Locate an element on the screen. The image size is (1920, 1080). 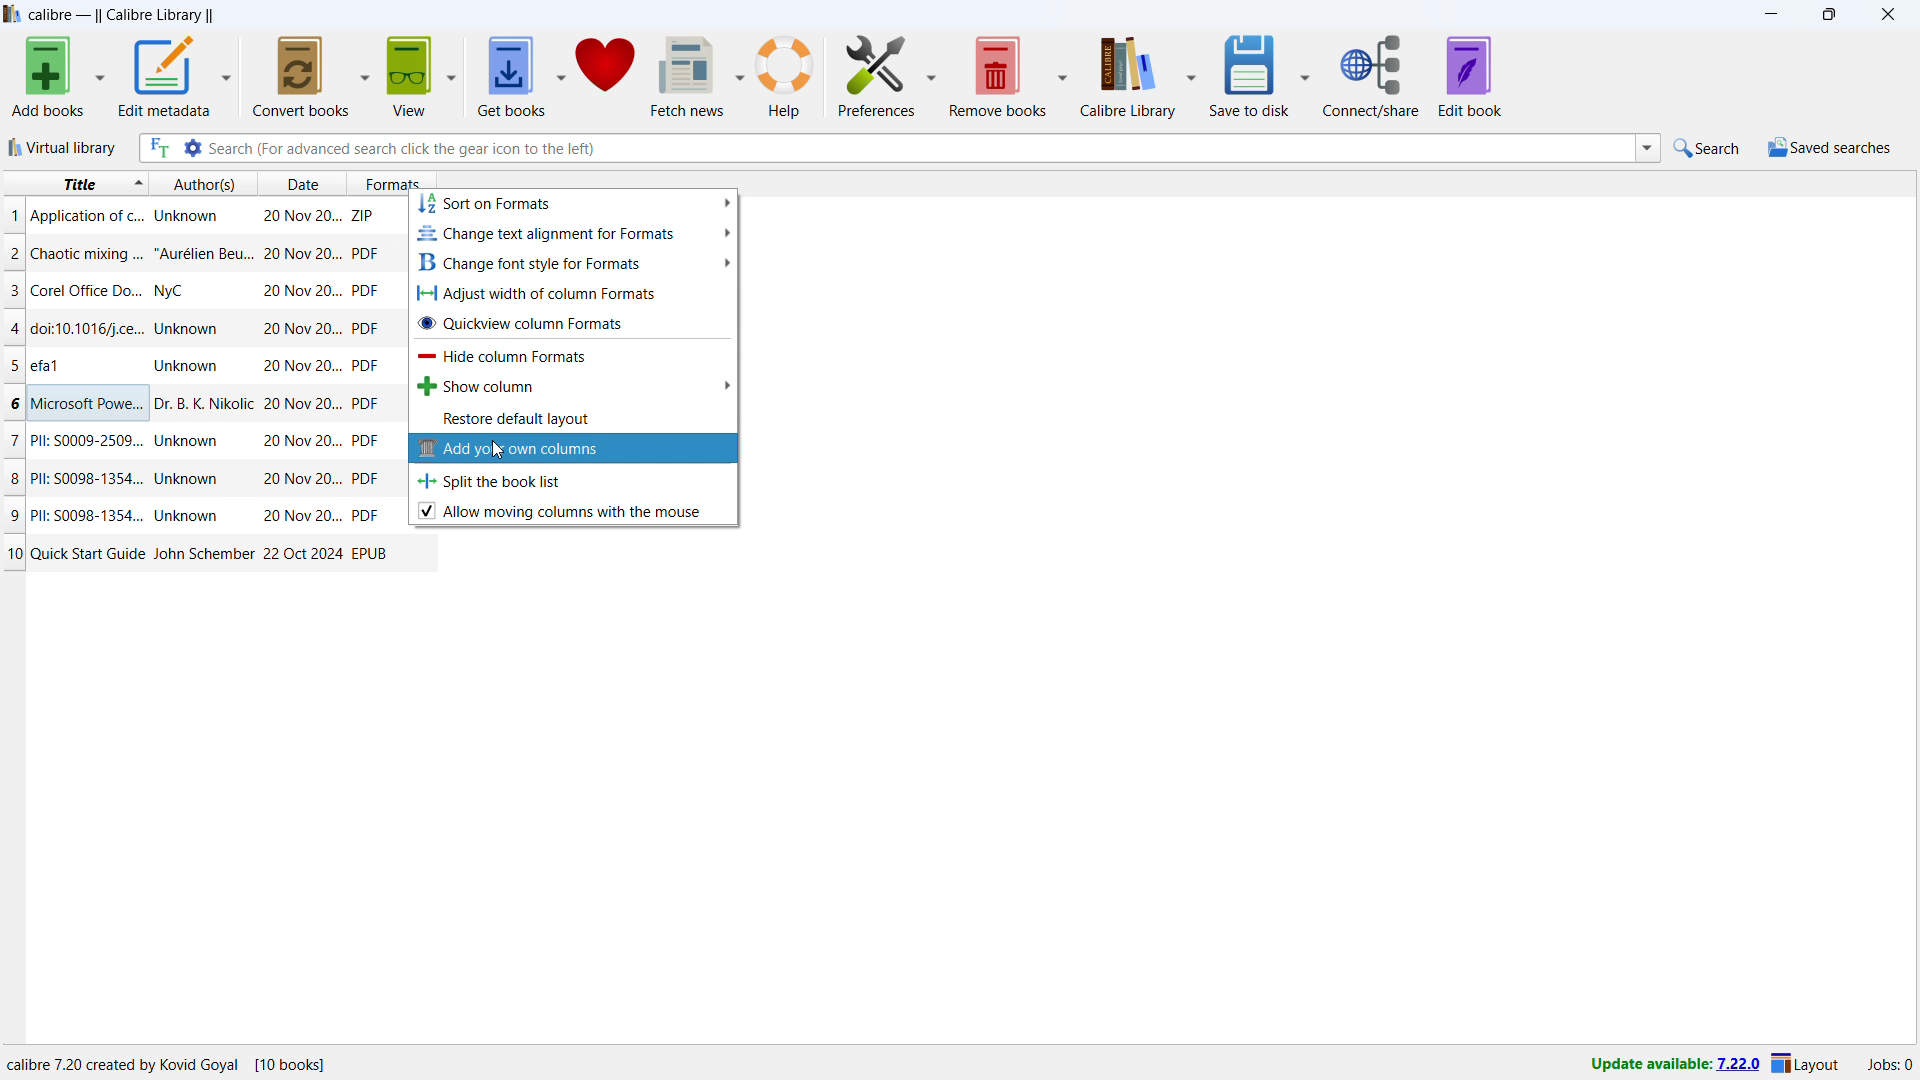
search history is located at coordinates (1647, 150).